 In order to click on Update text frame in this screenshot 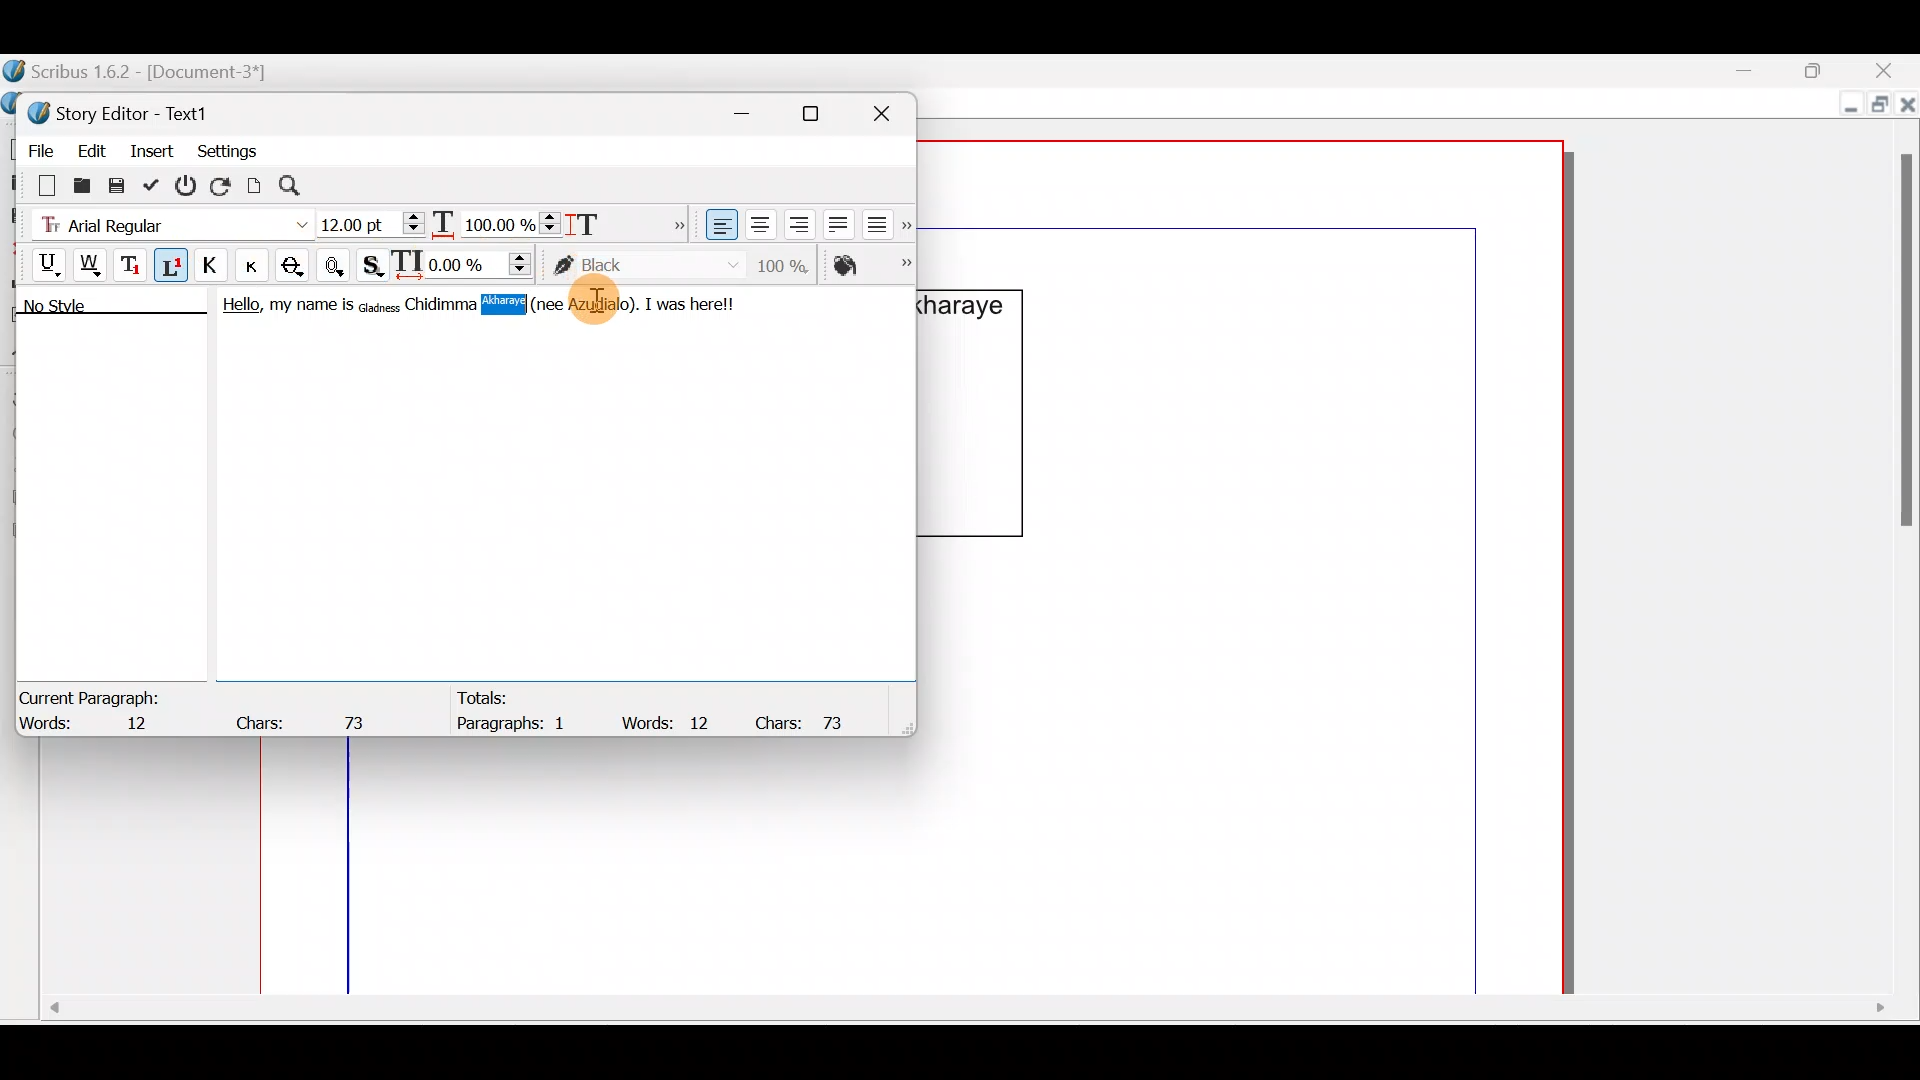, I will do `click(255, 183)`.